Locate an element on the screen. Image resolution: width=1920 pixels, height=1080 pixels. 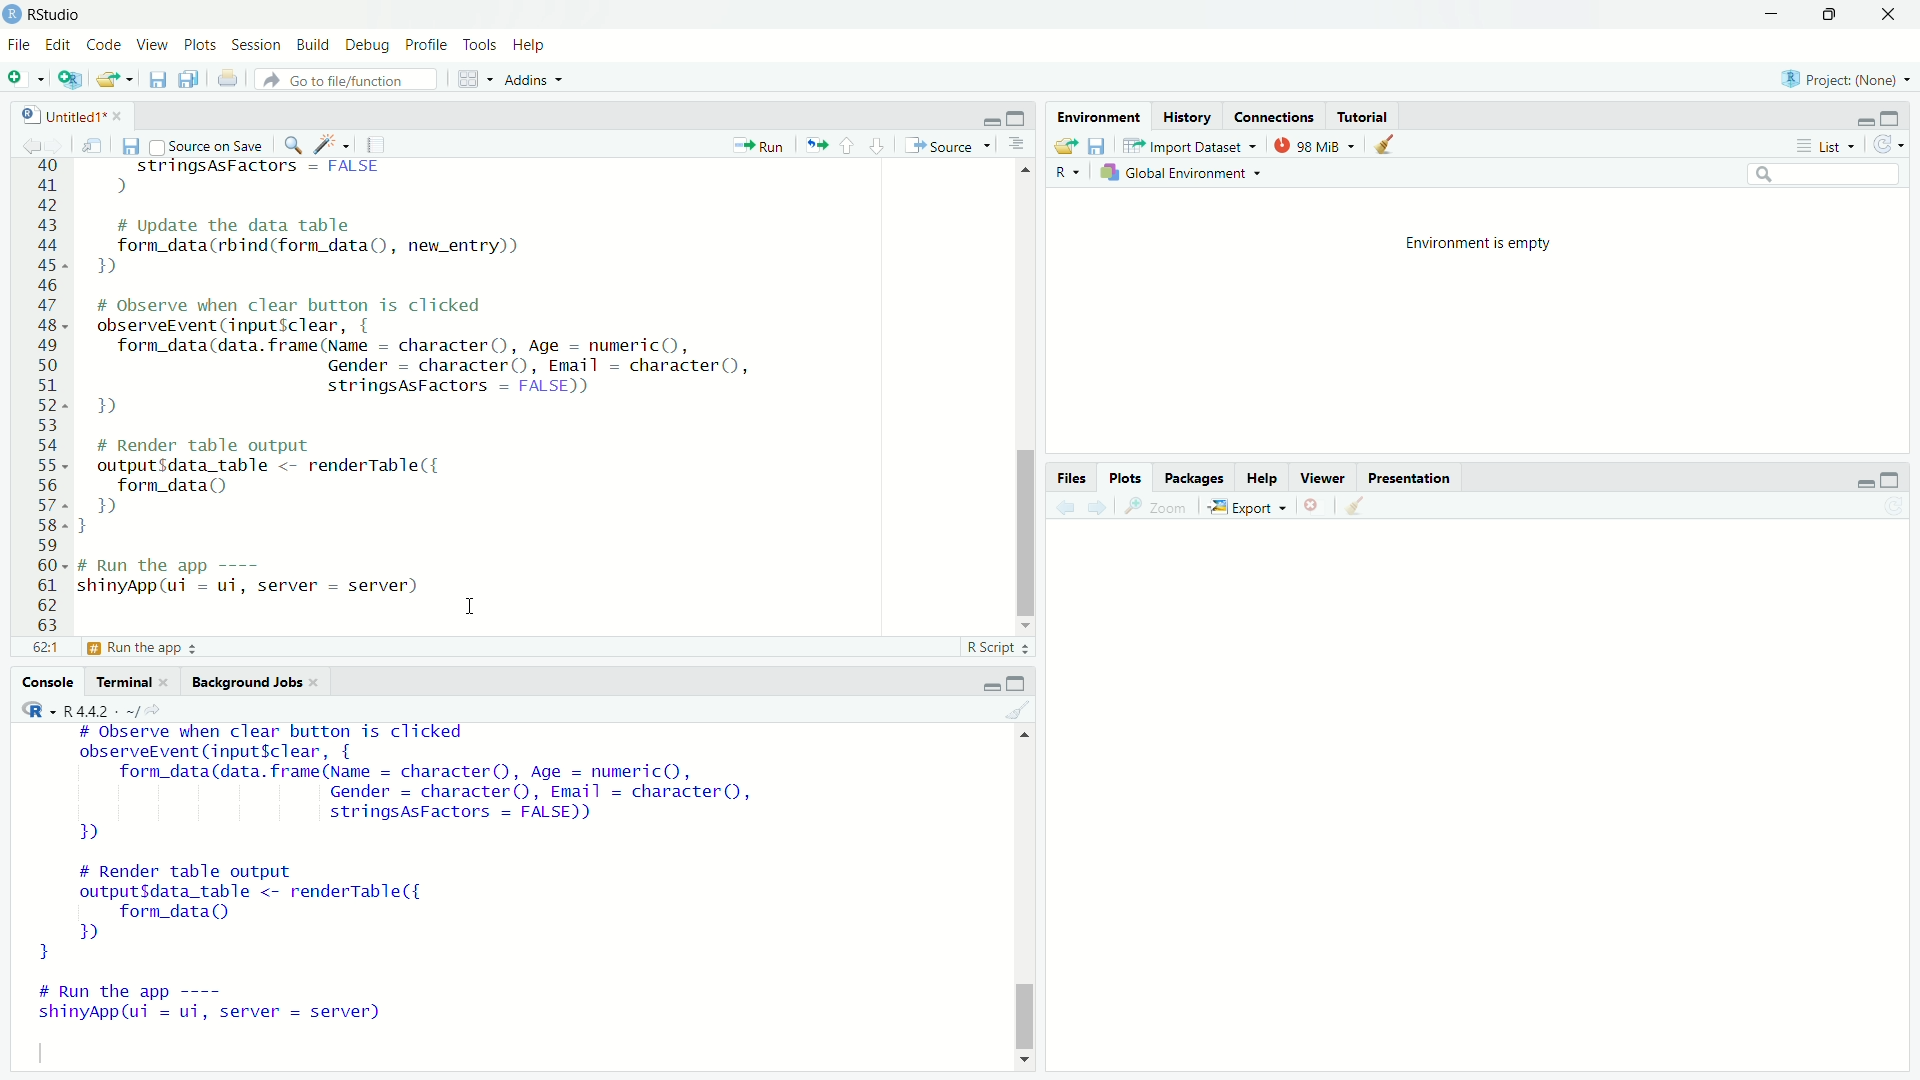
view the current working directory is located at coordinates (160, 710).